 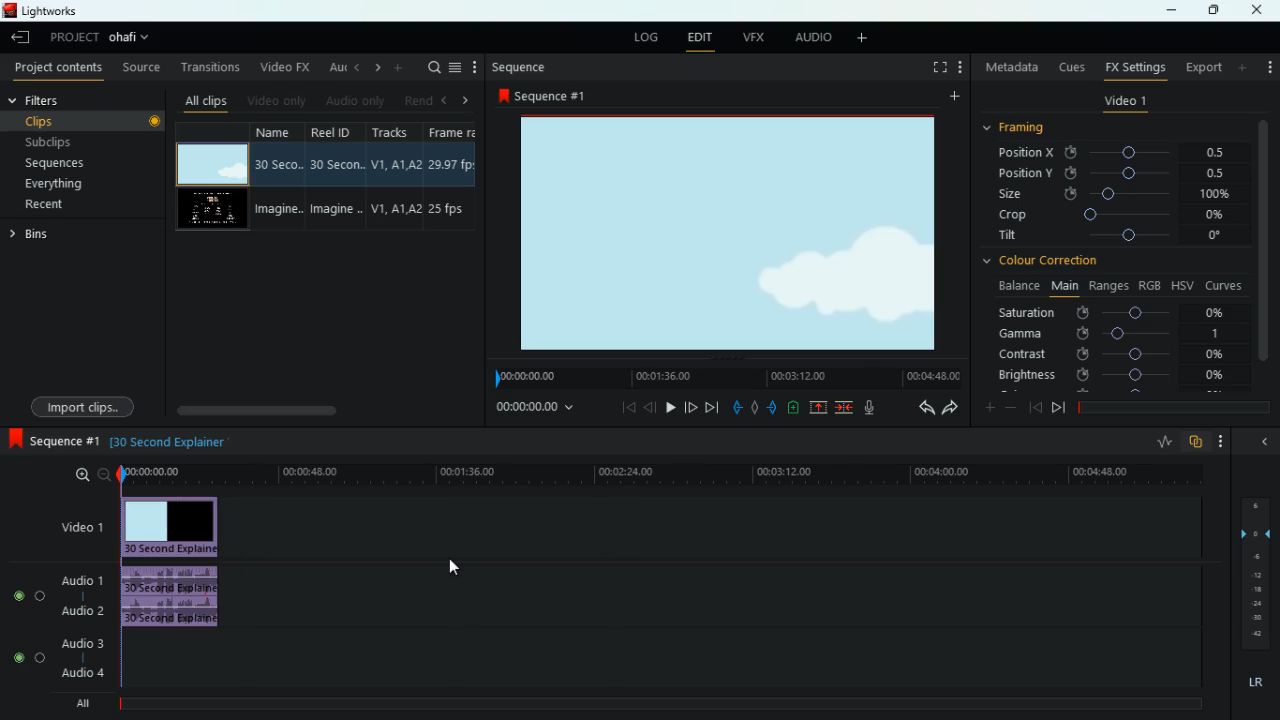 I want to click on close, so click(x=1259, y=10).